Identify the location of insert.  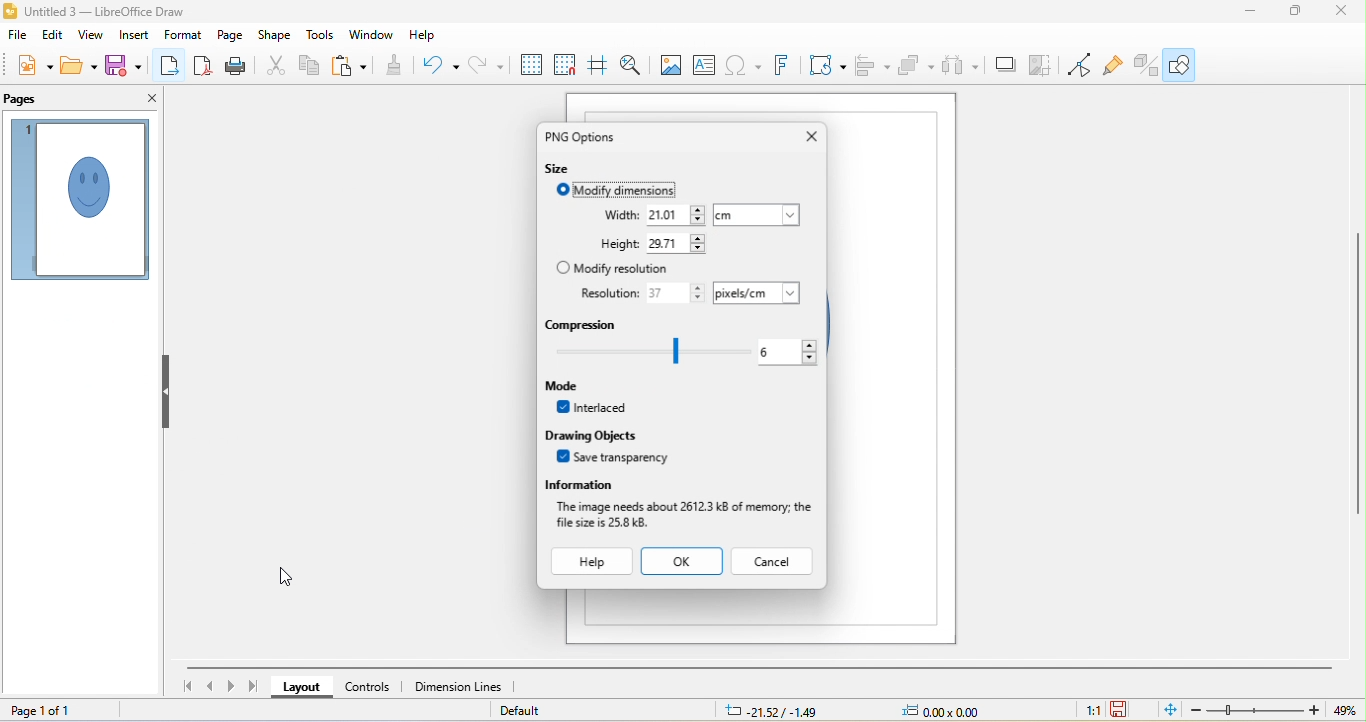
(130, 36).